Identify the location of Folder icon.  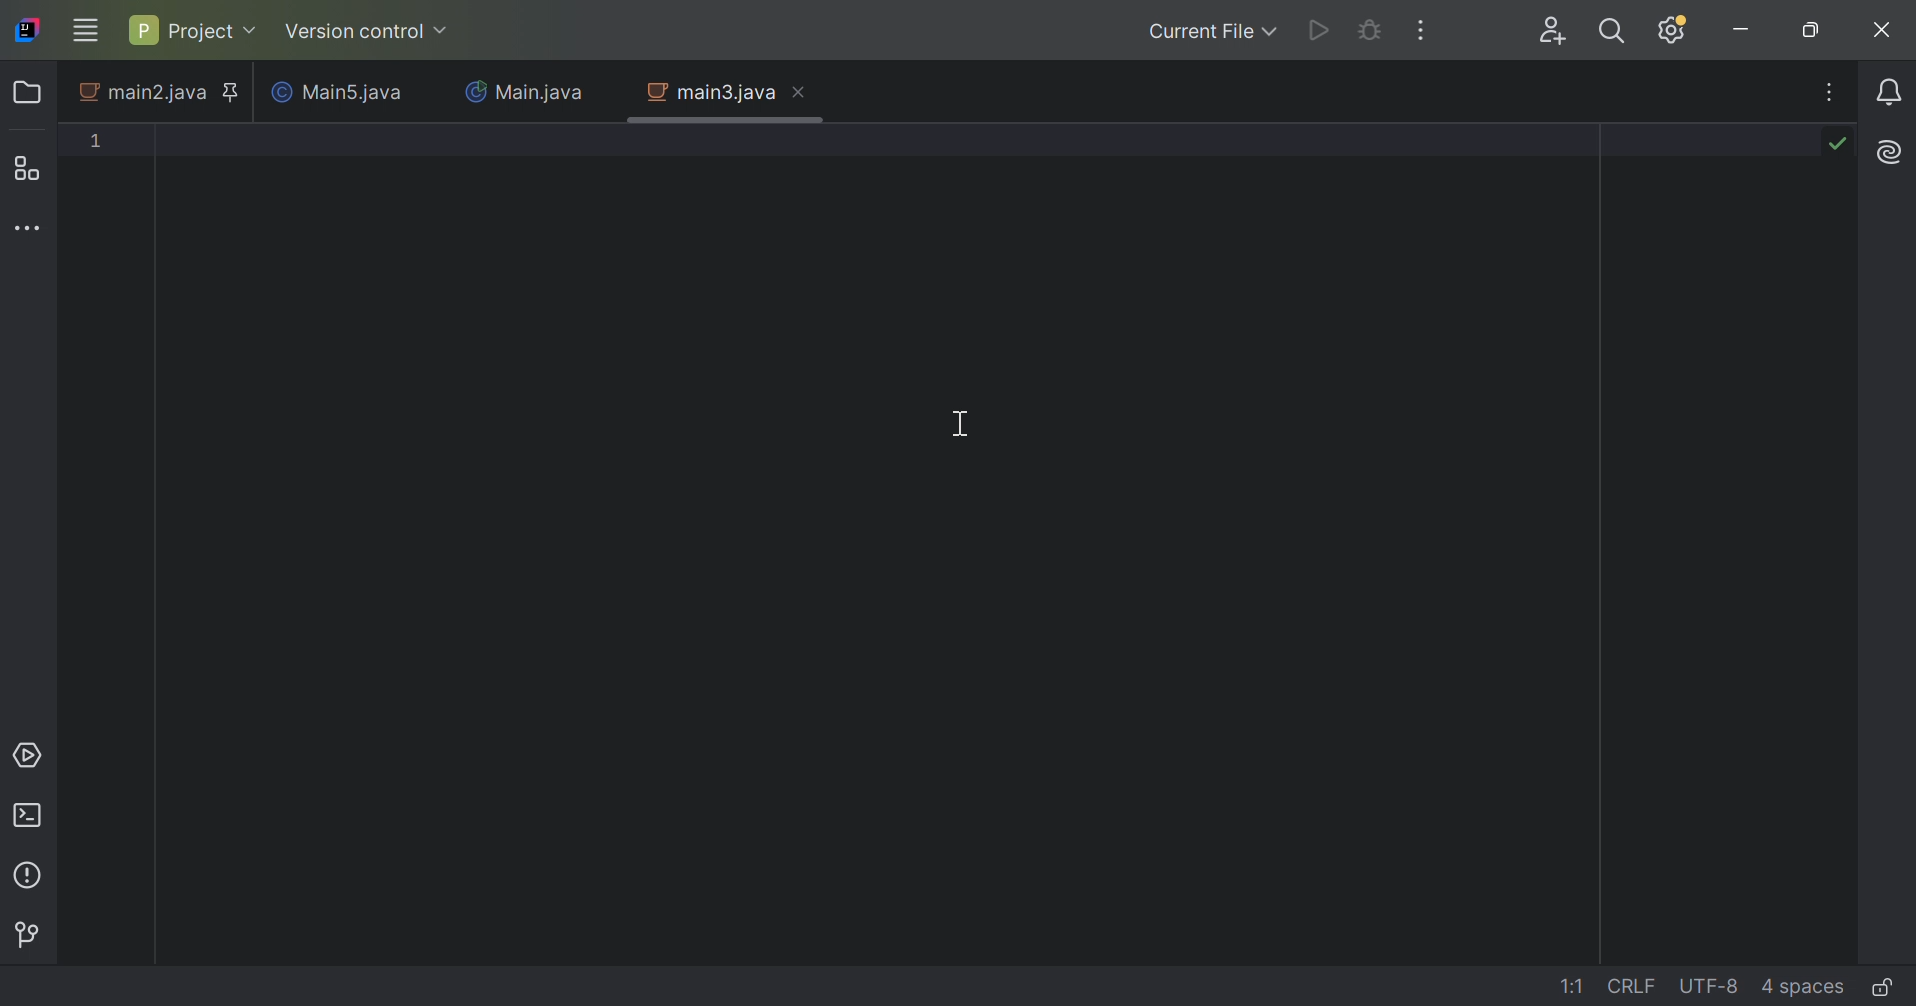
(25, 93).